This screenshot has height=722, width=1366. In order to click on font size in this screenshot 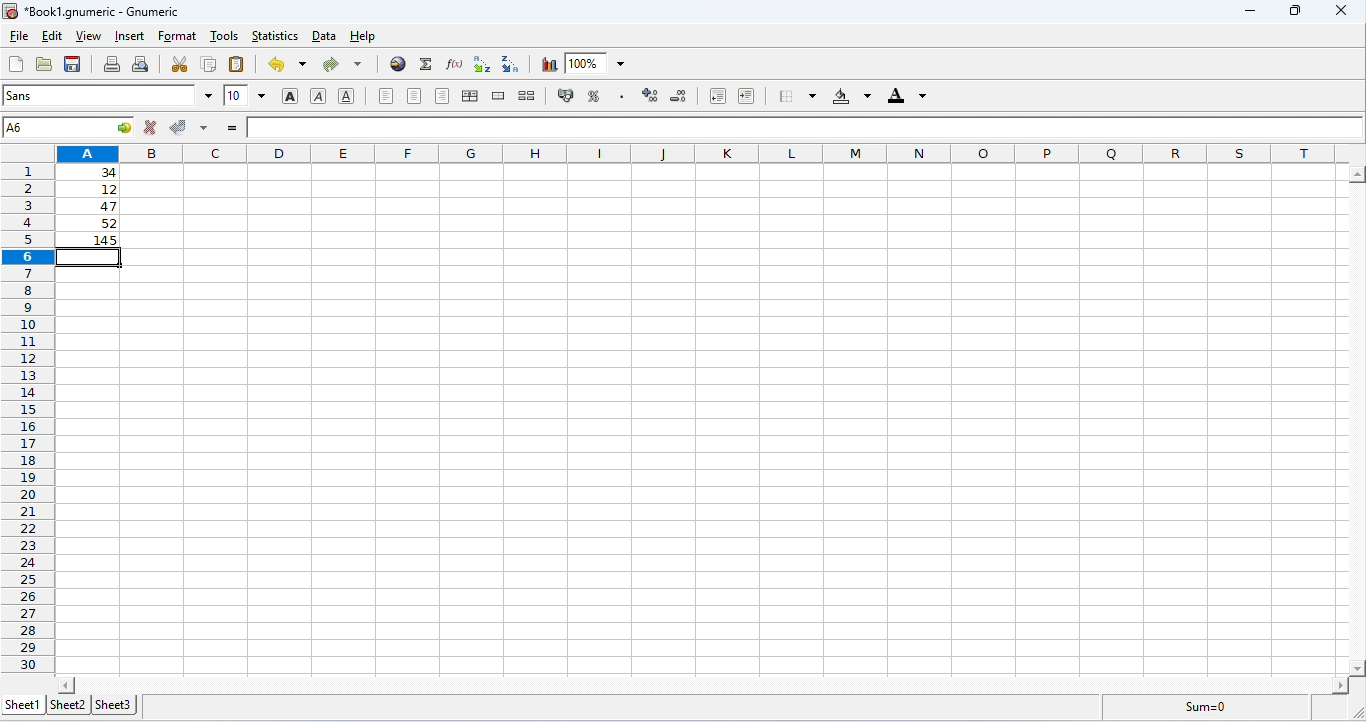, I will do `click(246, 95)`.